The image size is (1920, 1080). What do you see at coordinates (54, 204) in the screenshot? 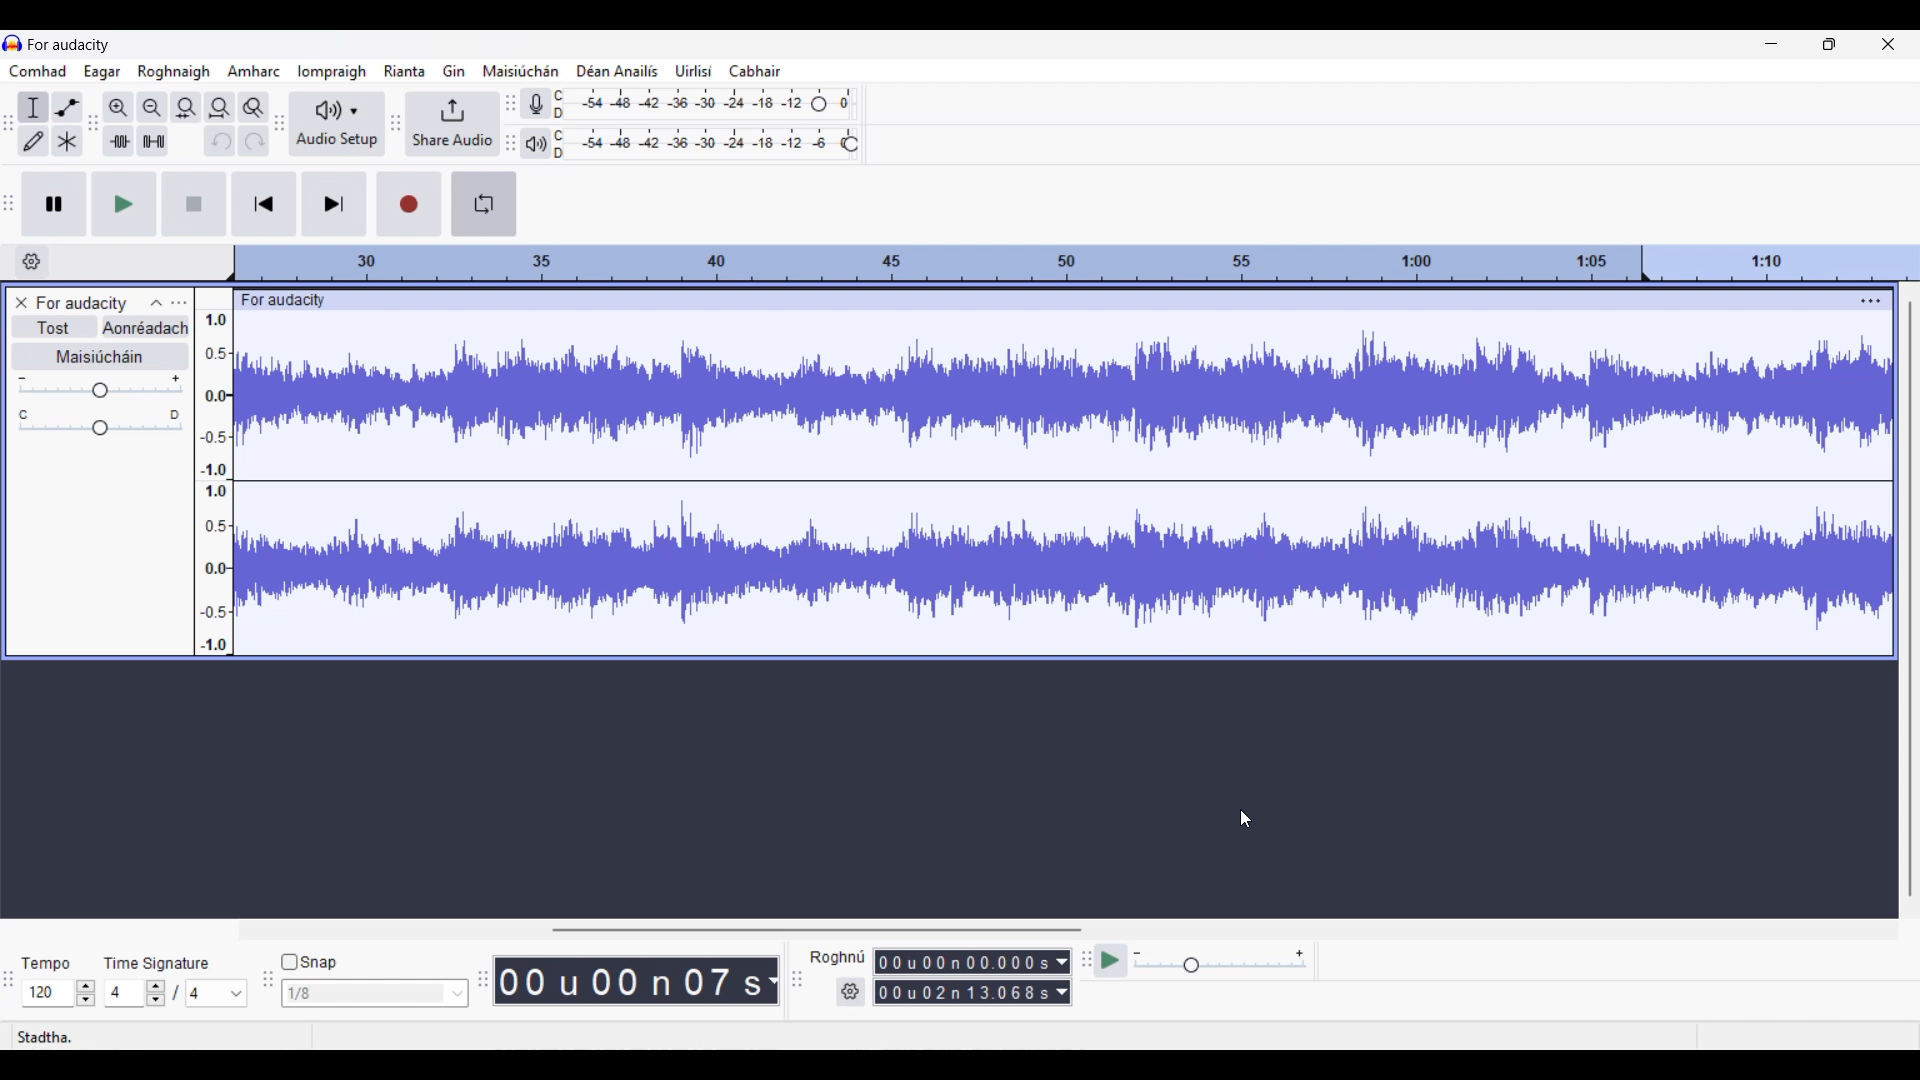
I see `Pause` at bounding box center [54, 204].